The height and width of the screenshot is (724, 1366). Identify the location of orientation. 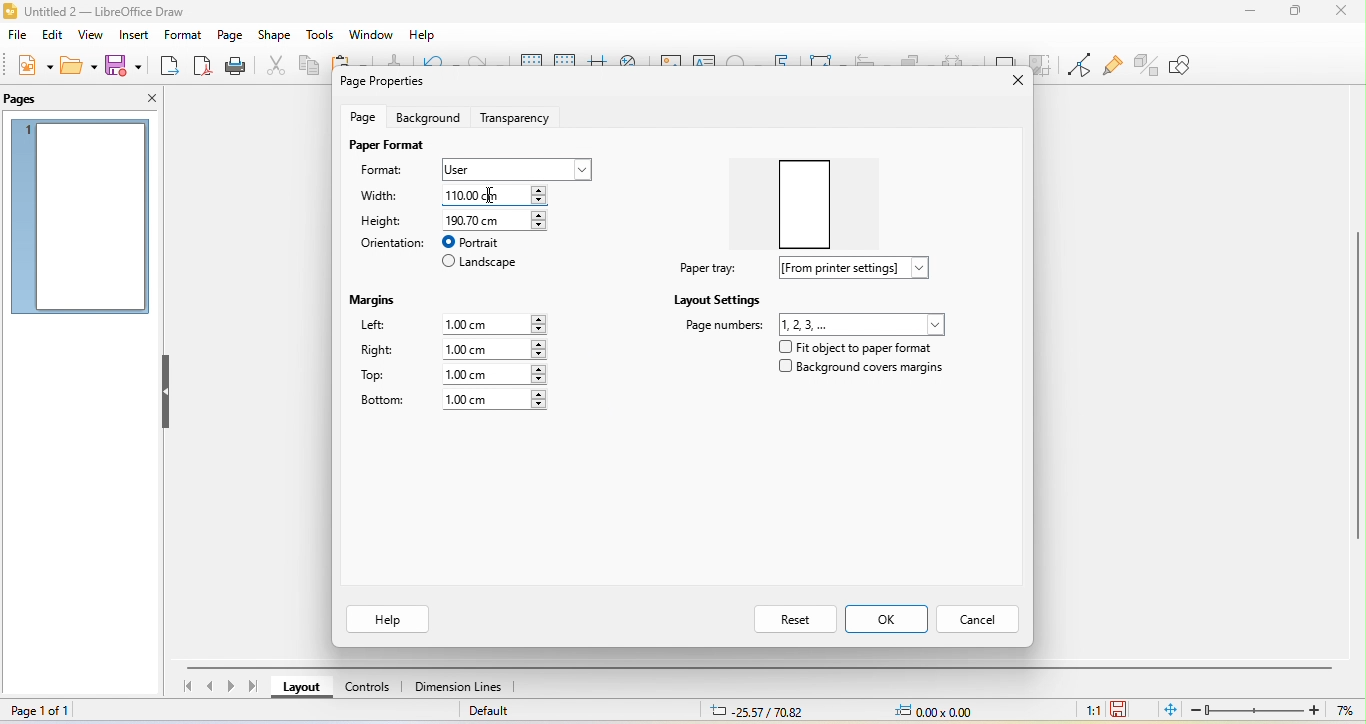
(390, 243).